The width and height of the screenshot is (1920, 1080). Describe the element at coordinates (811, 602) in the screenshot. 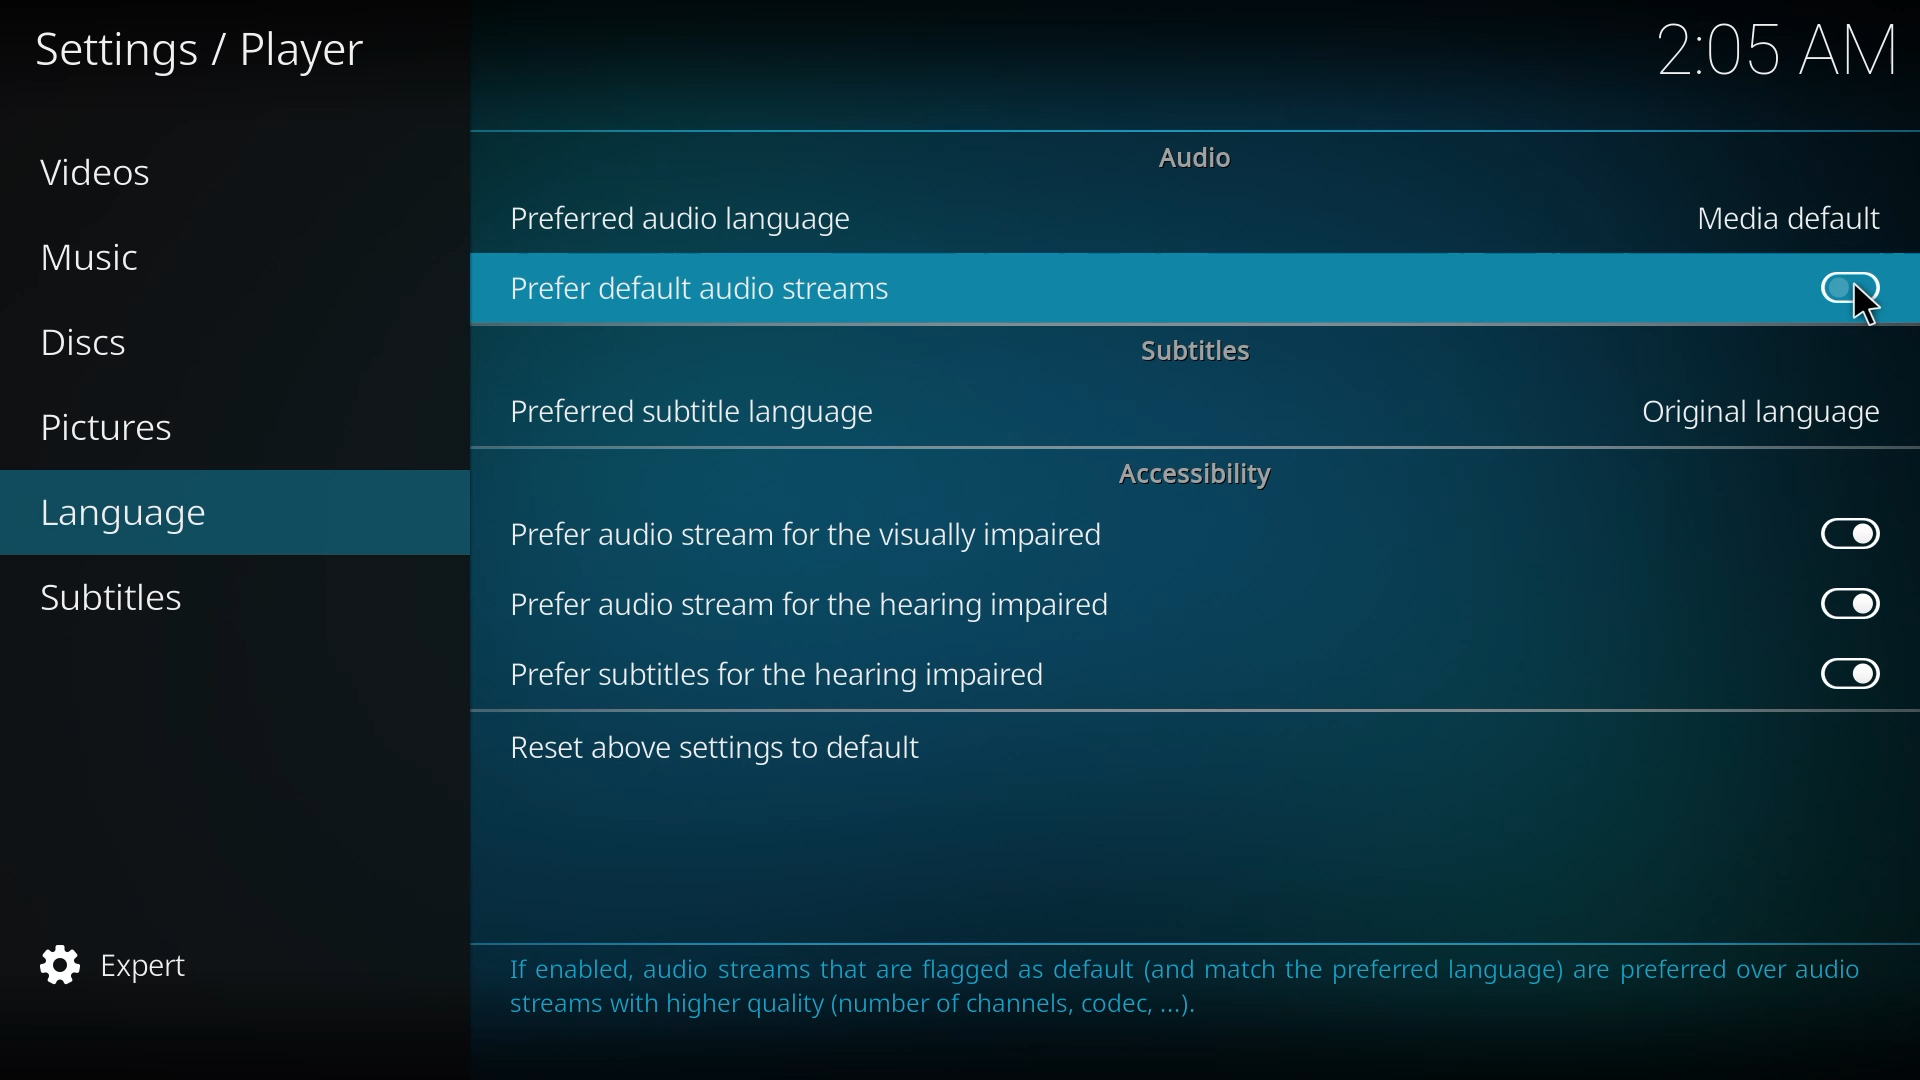

I see `prefer audio stream for hearing impaired` at that location.